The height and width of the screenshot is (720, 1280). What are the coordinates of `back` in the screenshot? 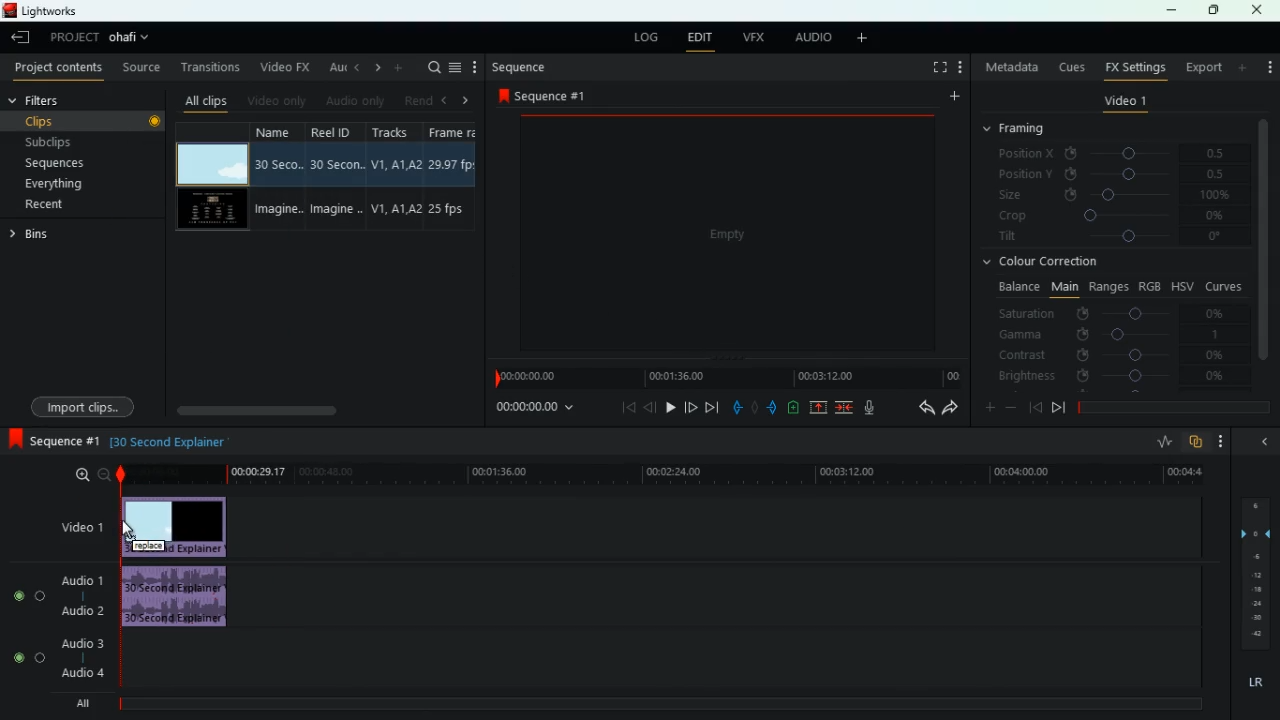 It's located at (1262, 441).